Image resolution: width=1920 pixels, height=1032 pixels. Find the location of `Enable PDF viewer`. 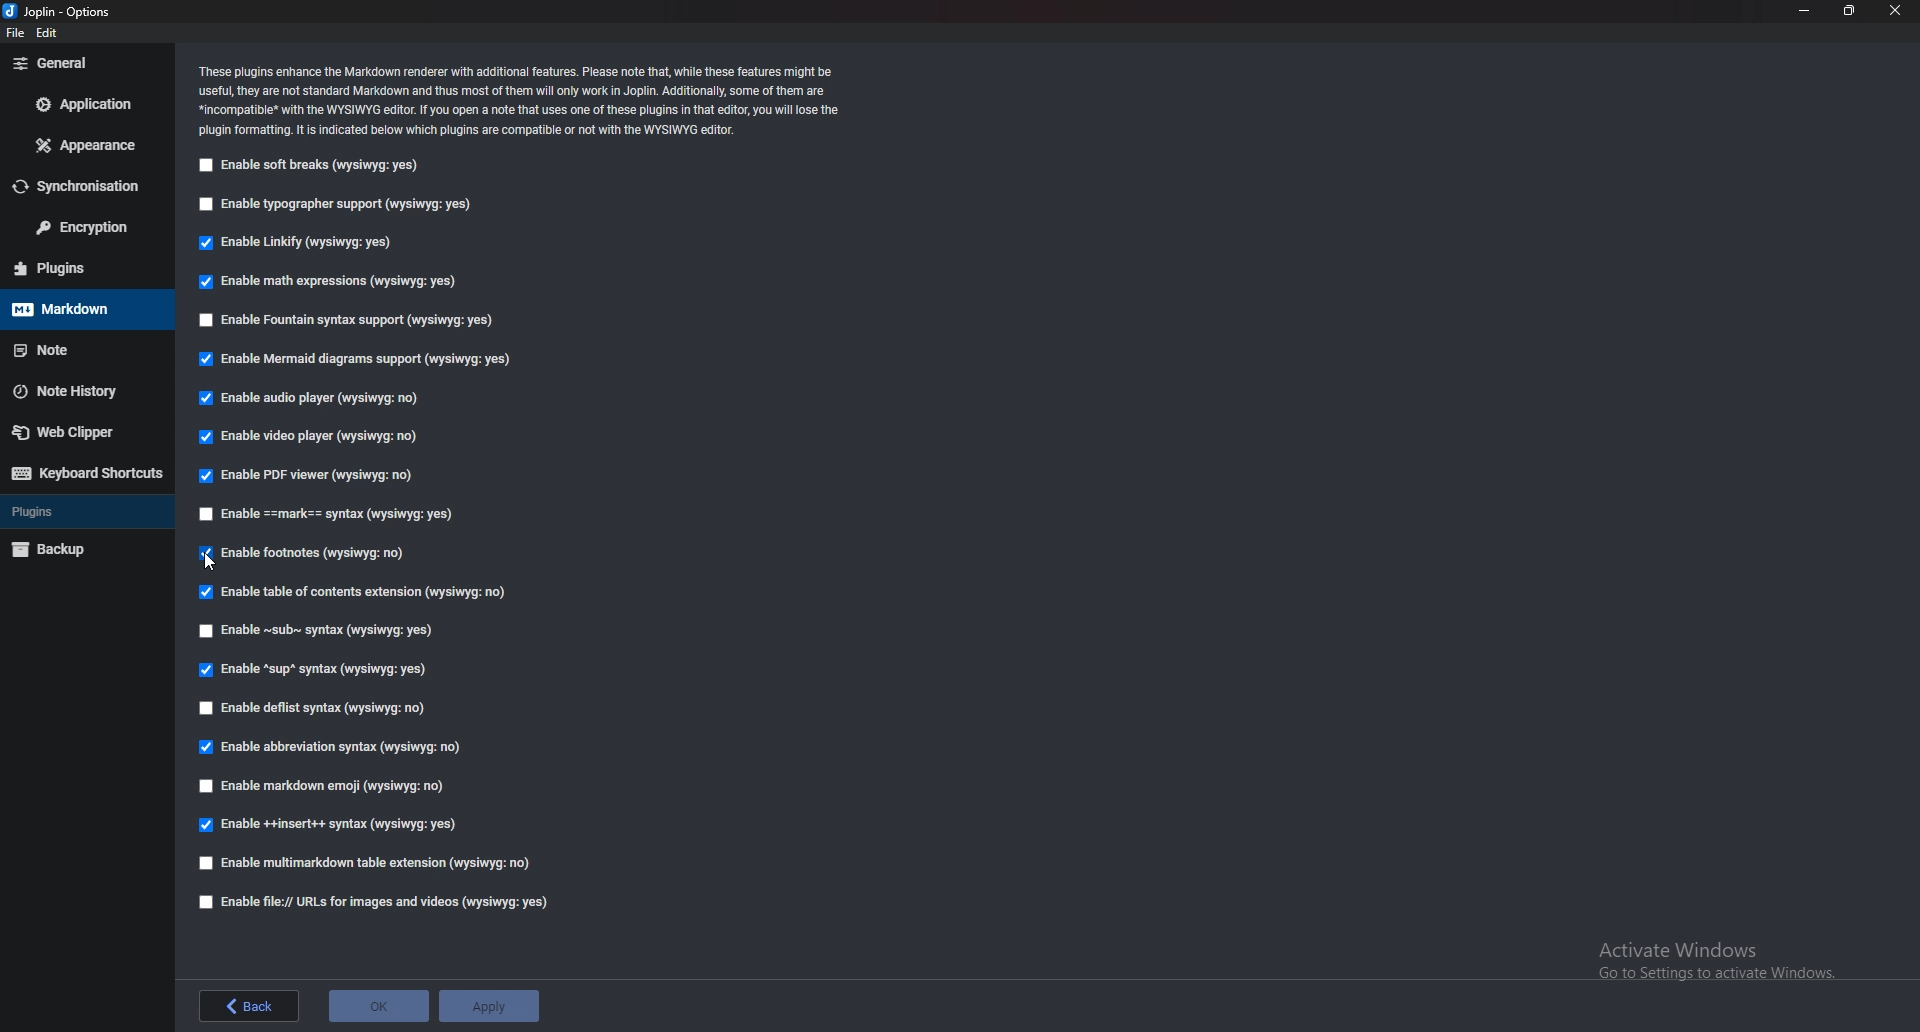

Enable PDF viewer is located at coordinates (310, 475).